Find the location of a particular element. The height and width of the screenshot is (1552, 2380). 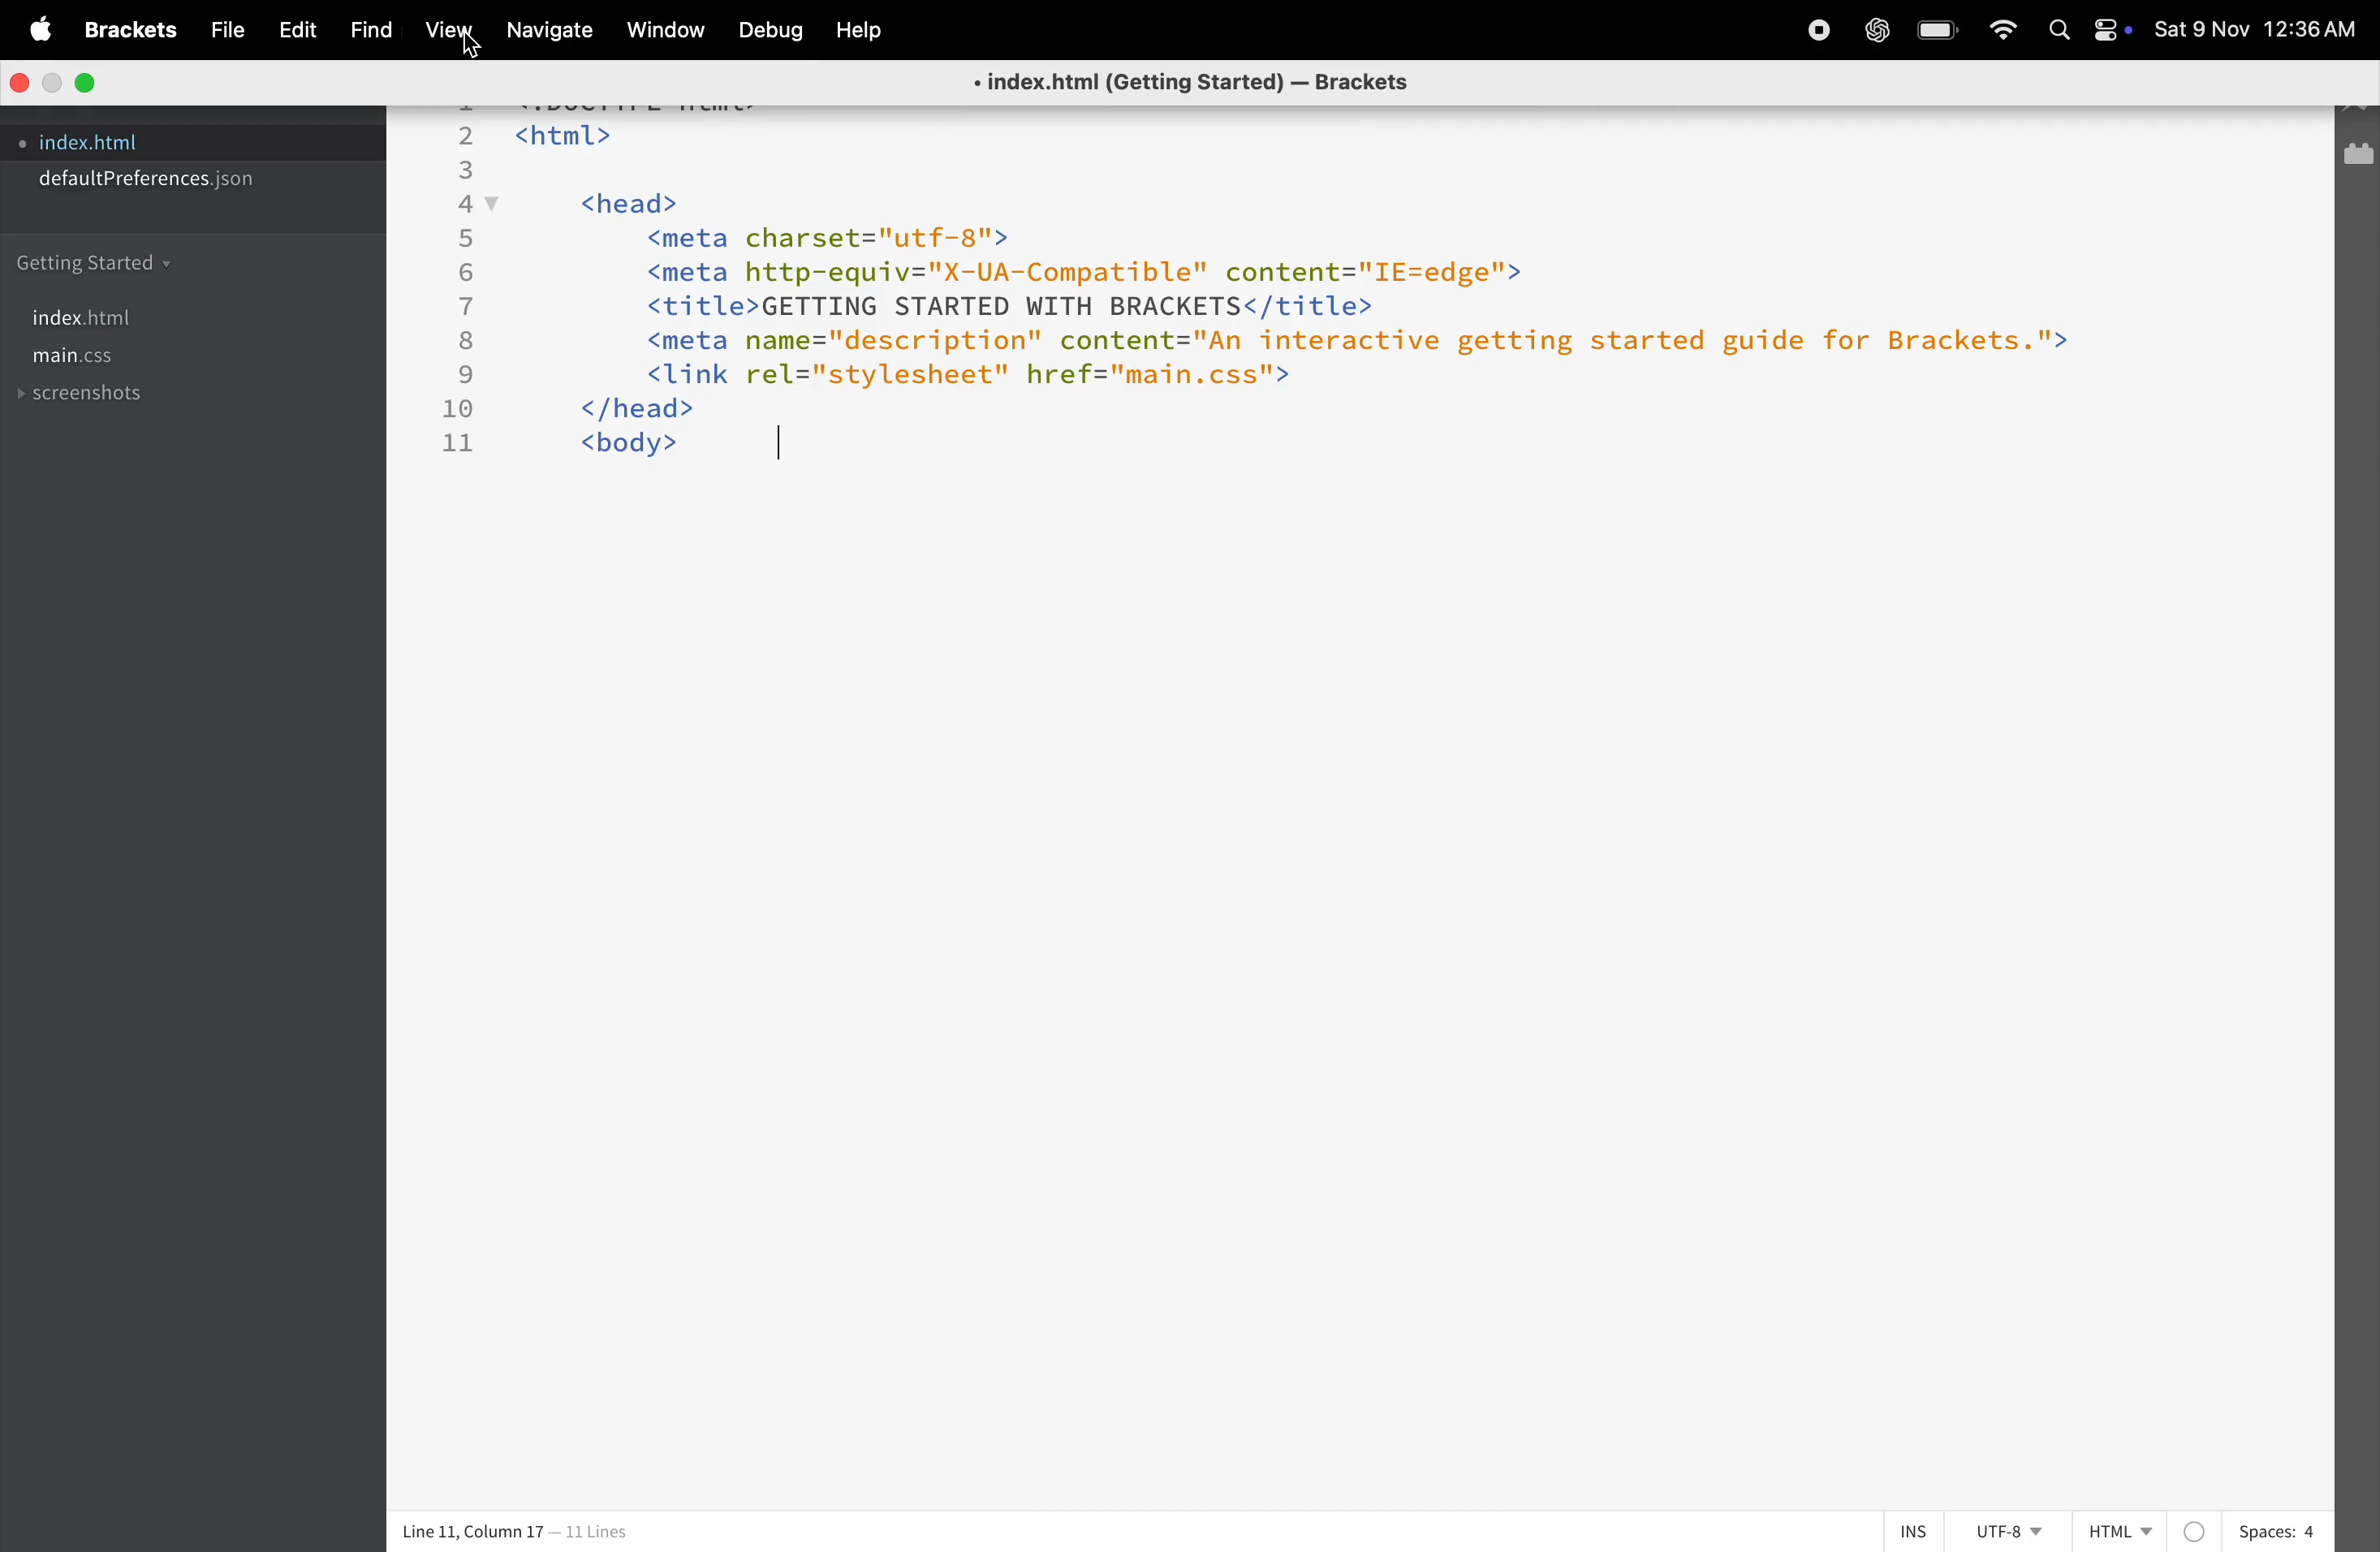

view is located at coordinates (451, 31).